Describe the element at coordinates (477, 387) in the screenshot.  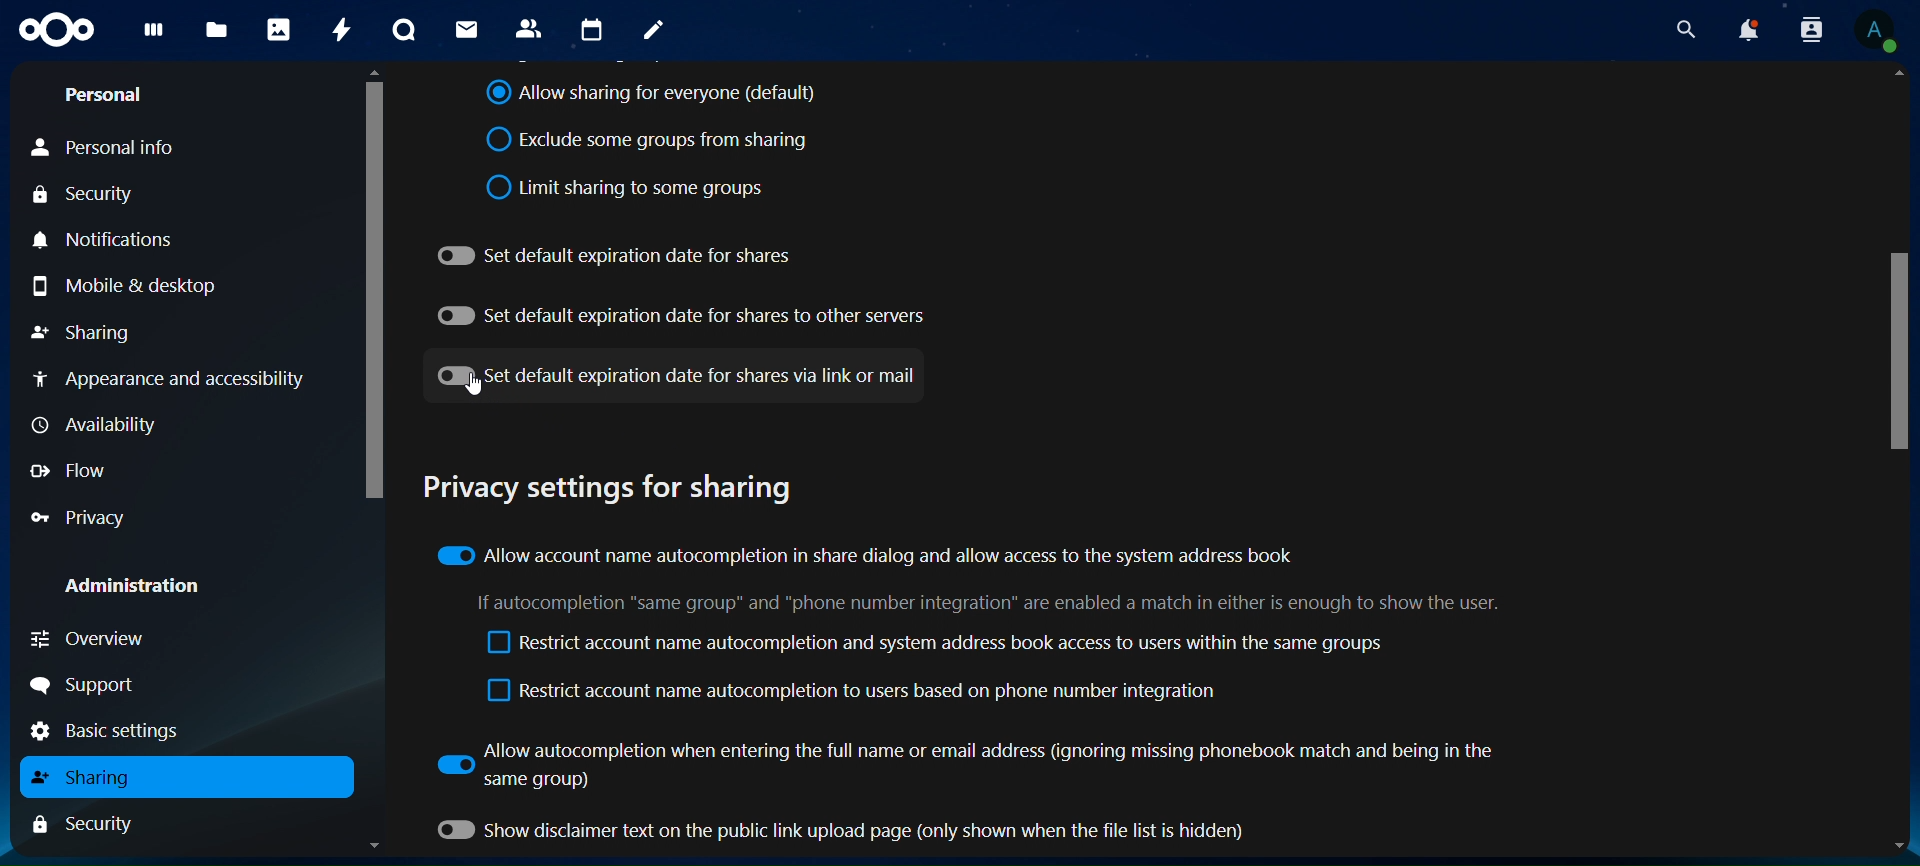
I see `Cursor` at that location.